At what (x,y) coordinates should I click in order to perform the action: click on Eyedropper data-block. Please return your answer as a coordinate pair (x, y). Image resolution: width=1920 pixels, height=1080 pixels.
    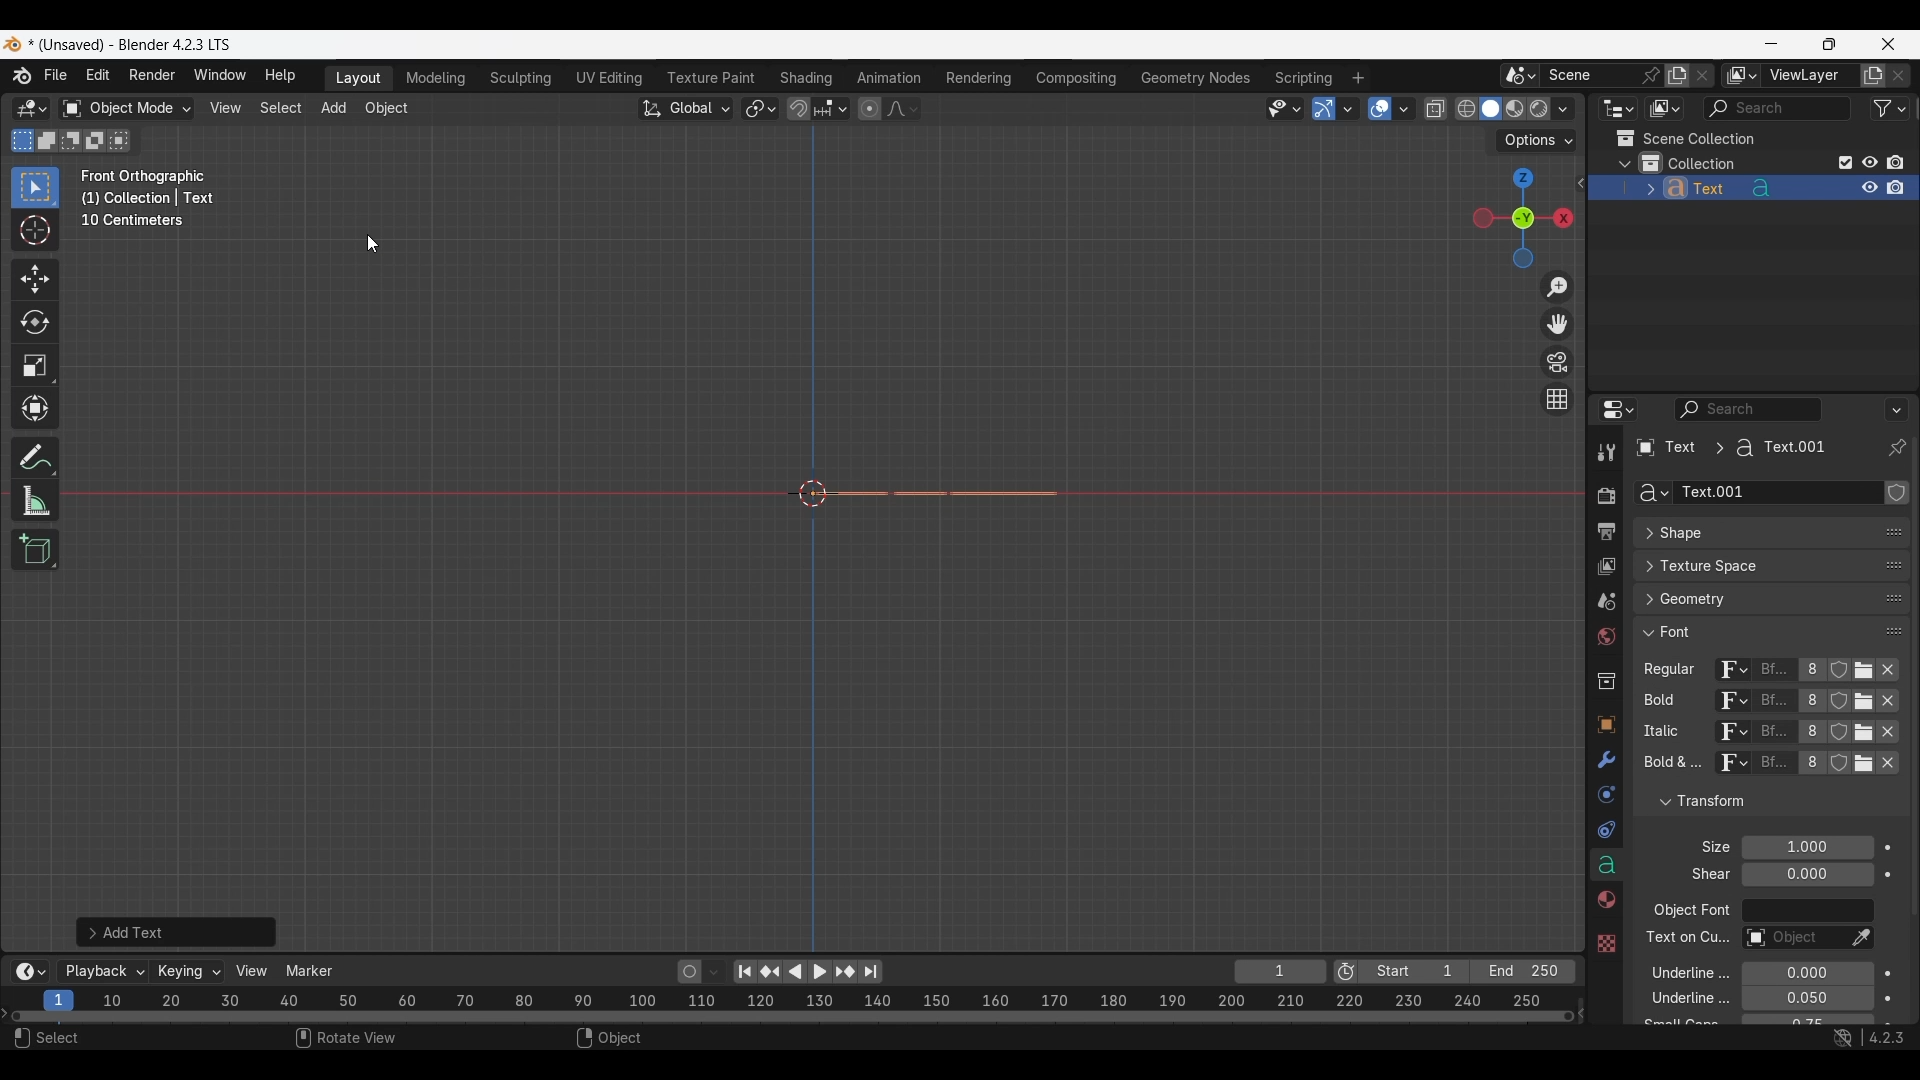
    Looking at the image, I should click on (1885, 526).